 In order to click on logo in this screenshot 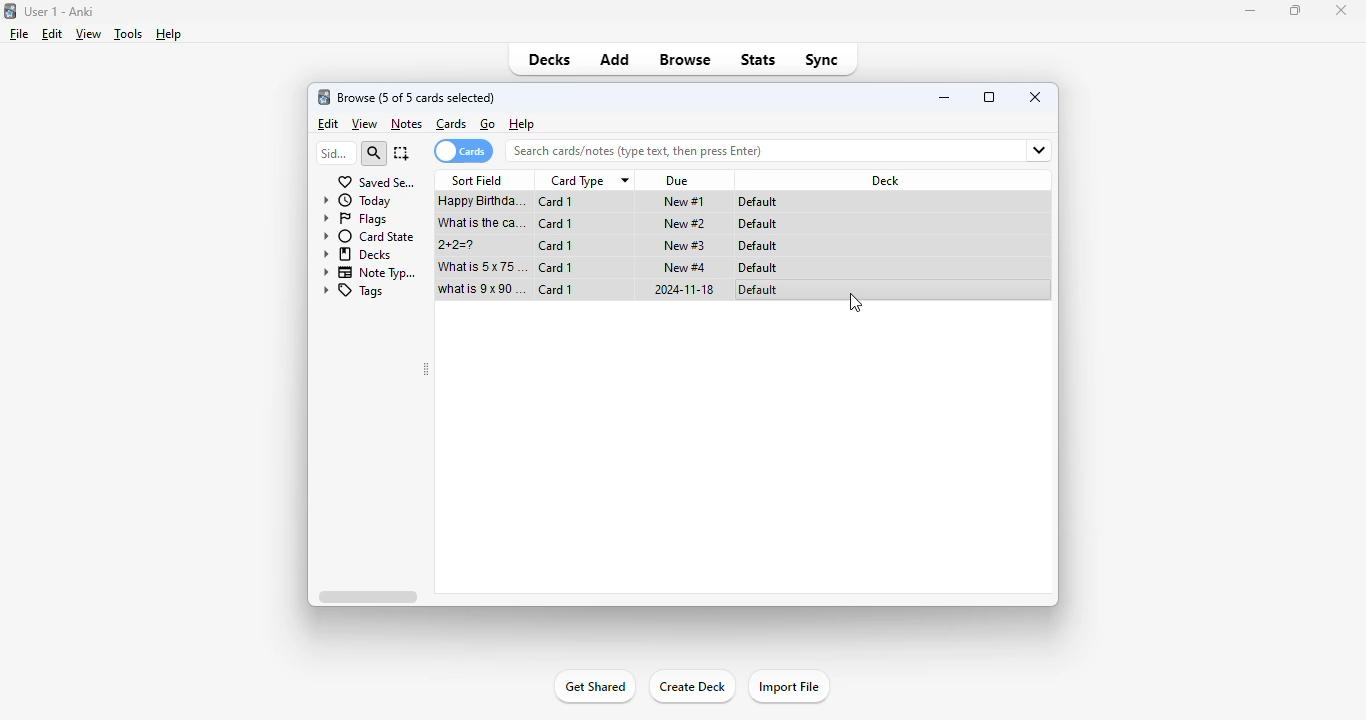, I will do `click(9, 11)`.